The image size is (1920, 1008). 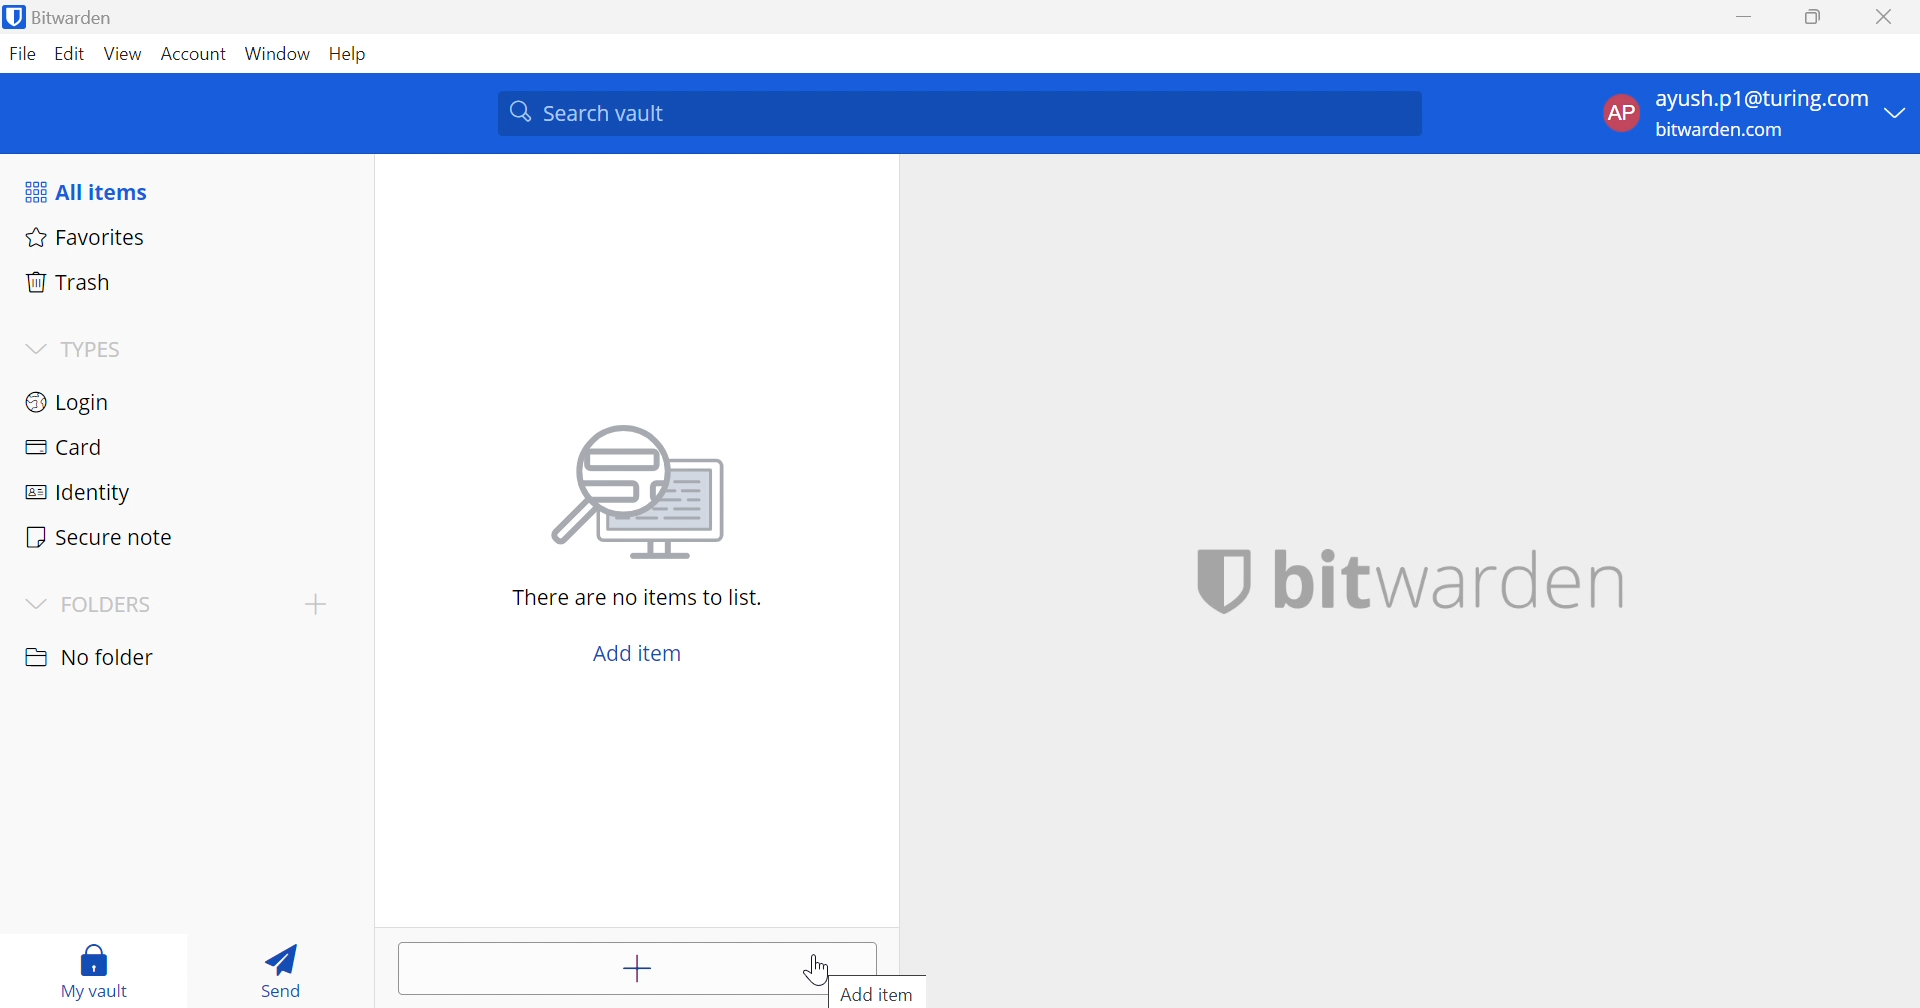 What do you see at coordinates (71, 402) in the screenshot?
I see `Login` at bounding box center [71, 402].